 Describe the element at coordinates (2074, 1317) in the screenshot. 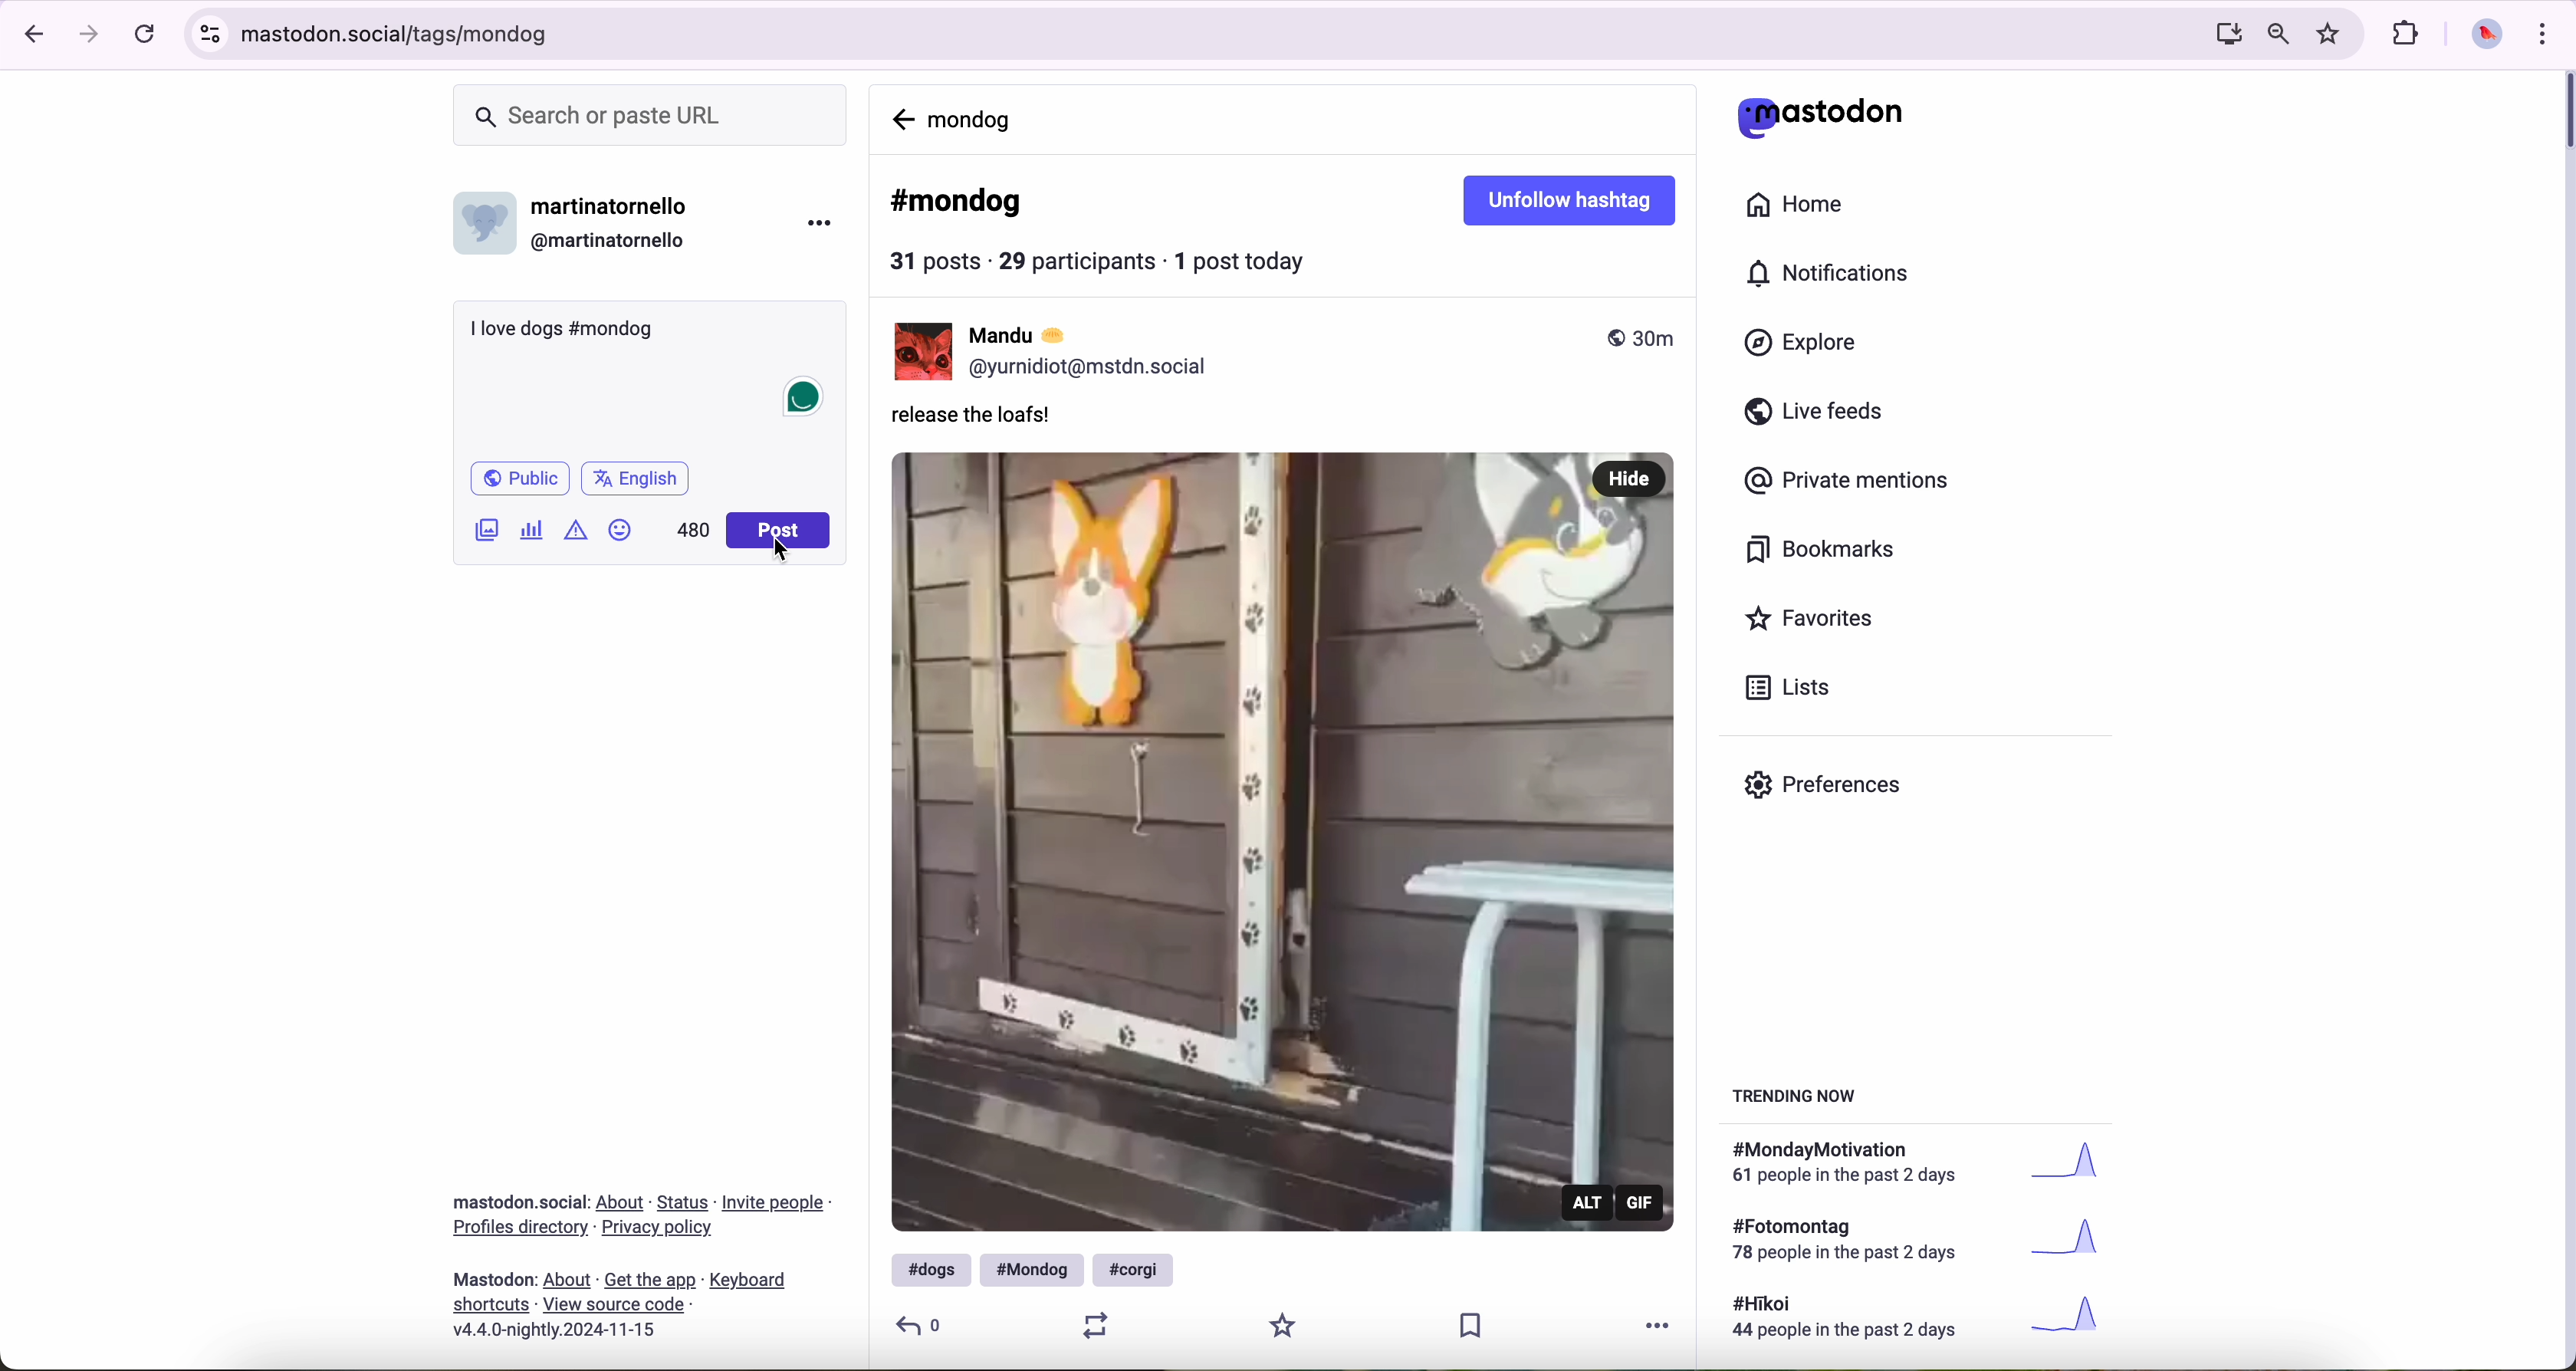

I see `graph` at that location.